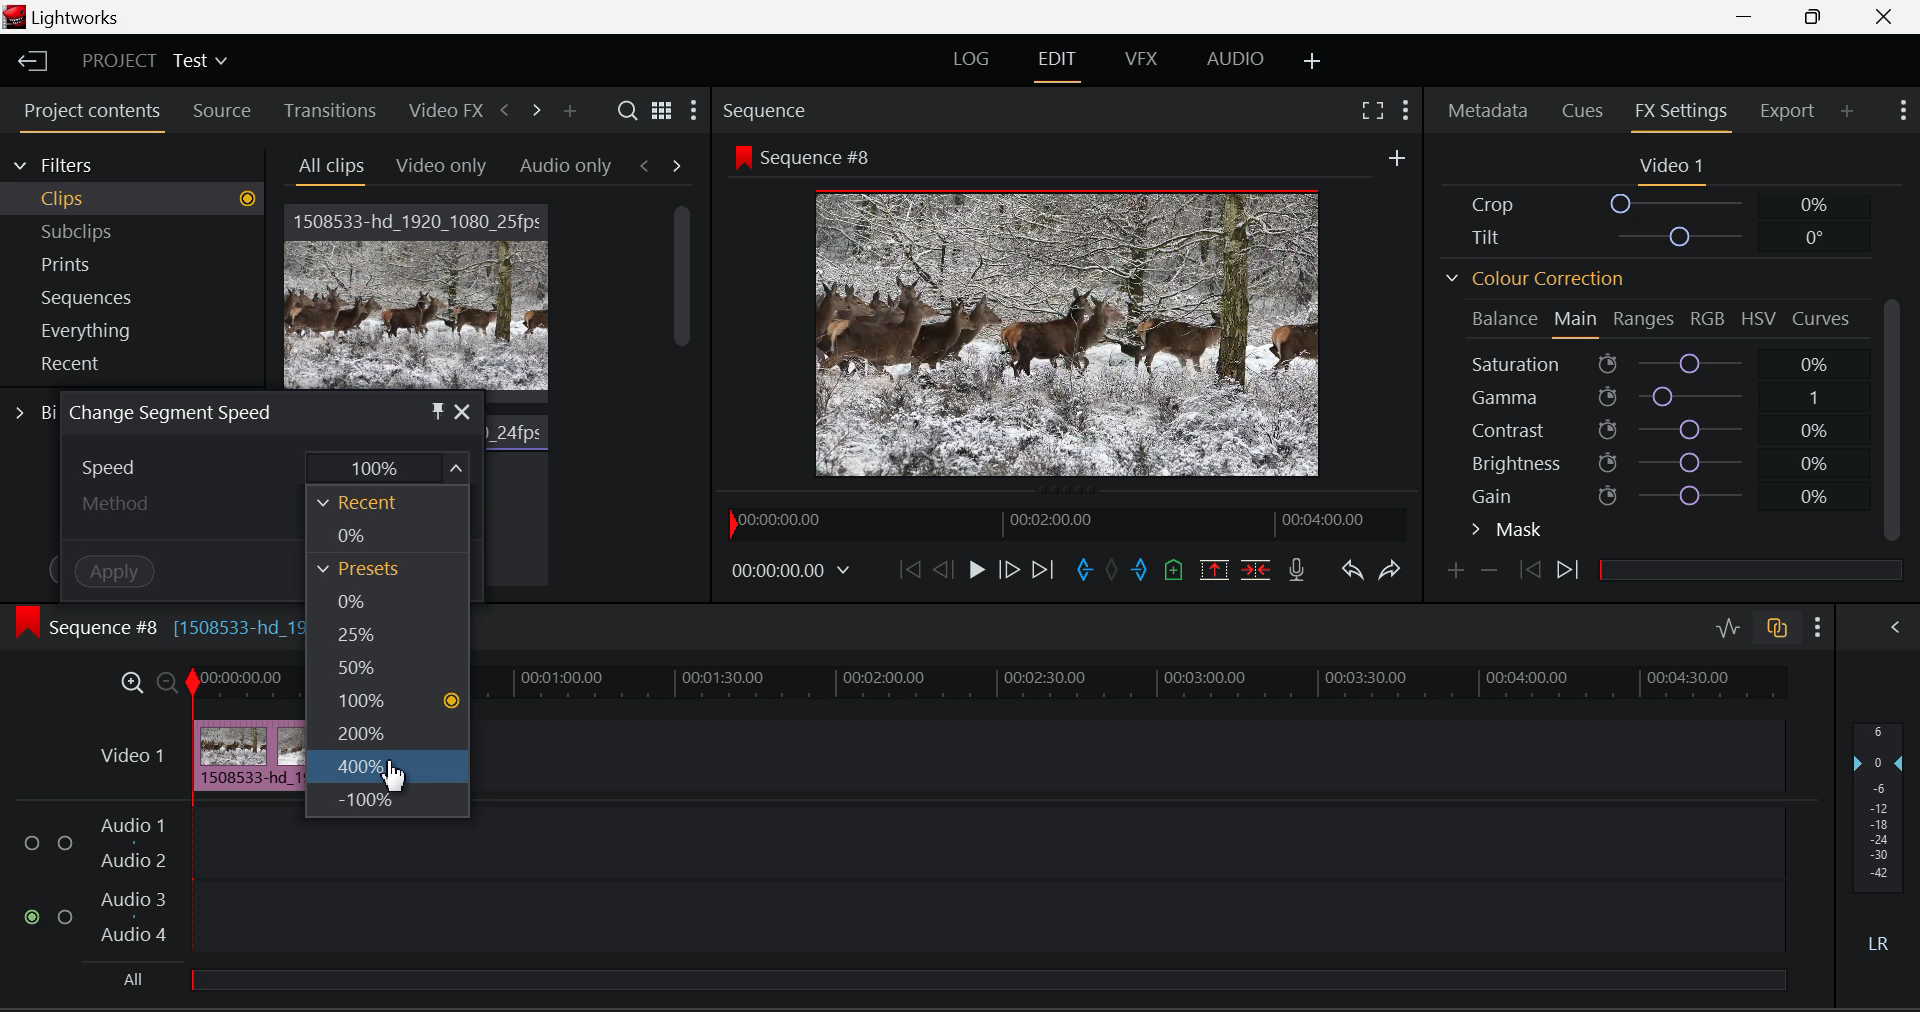 The height and width of the screenshot is (1012, 1920). I want to click on More Options, so click(1397, 160).